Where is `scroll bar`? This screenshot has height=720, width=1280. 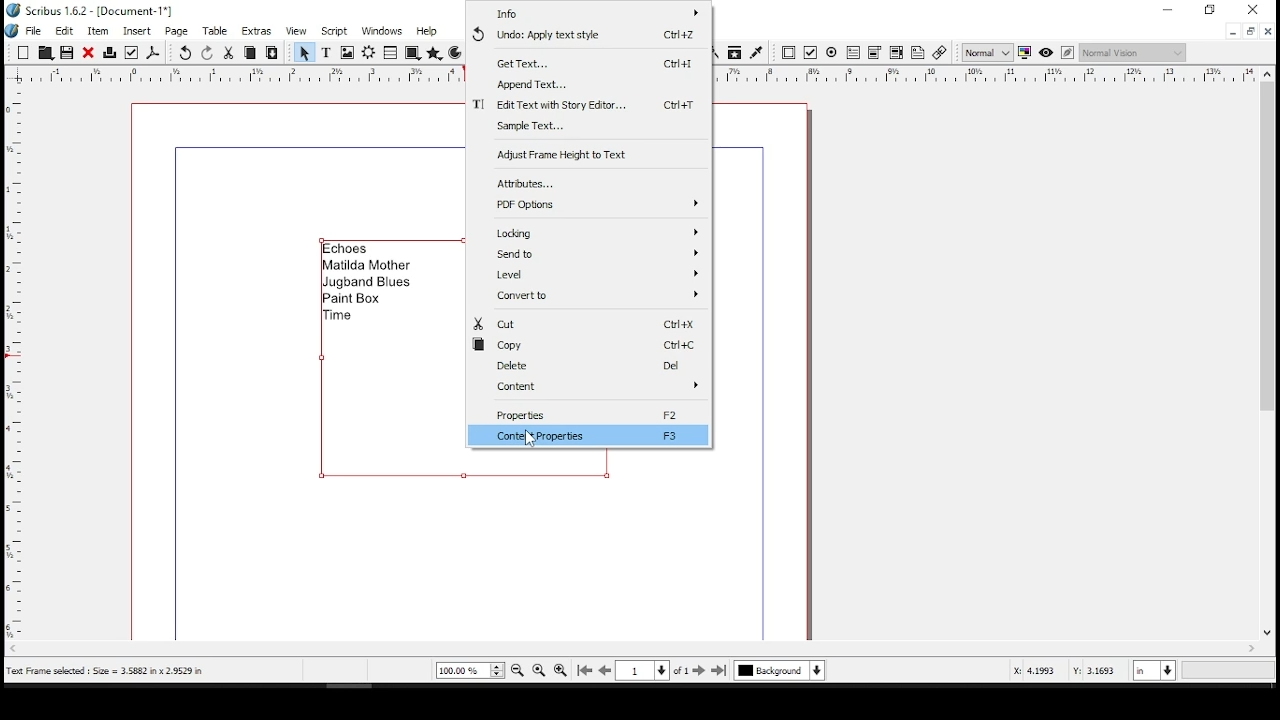 scroll bar is located at coordinates (1265, 362).